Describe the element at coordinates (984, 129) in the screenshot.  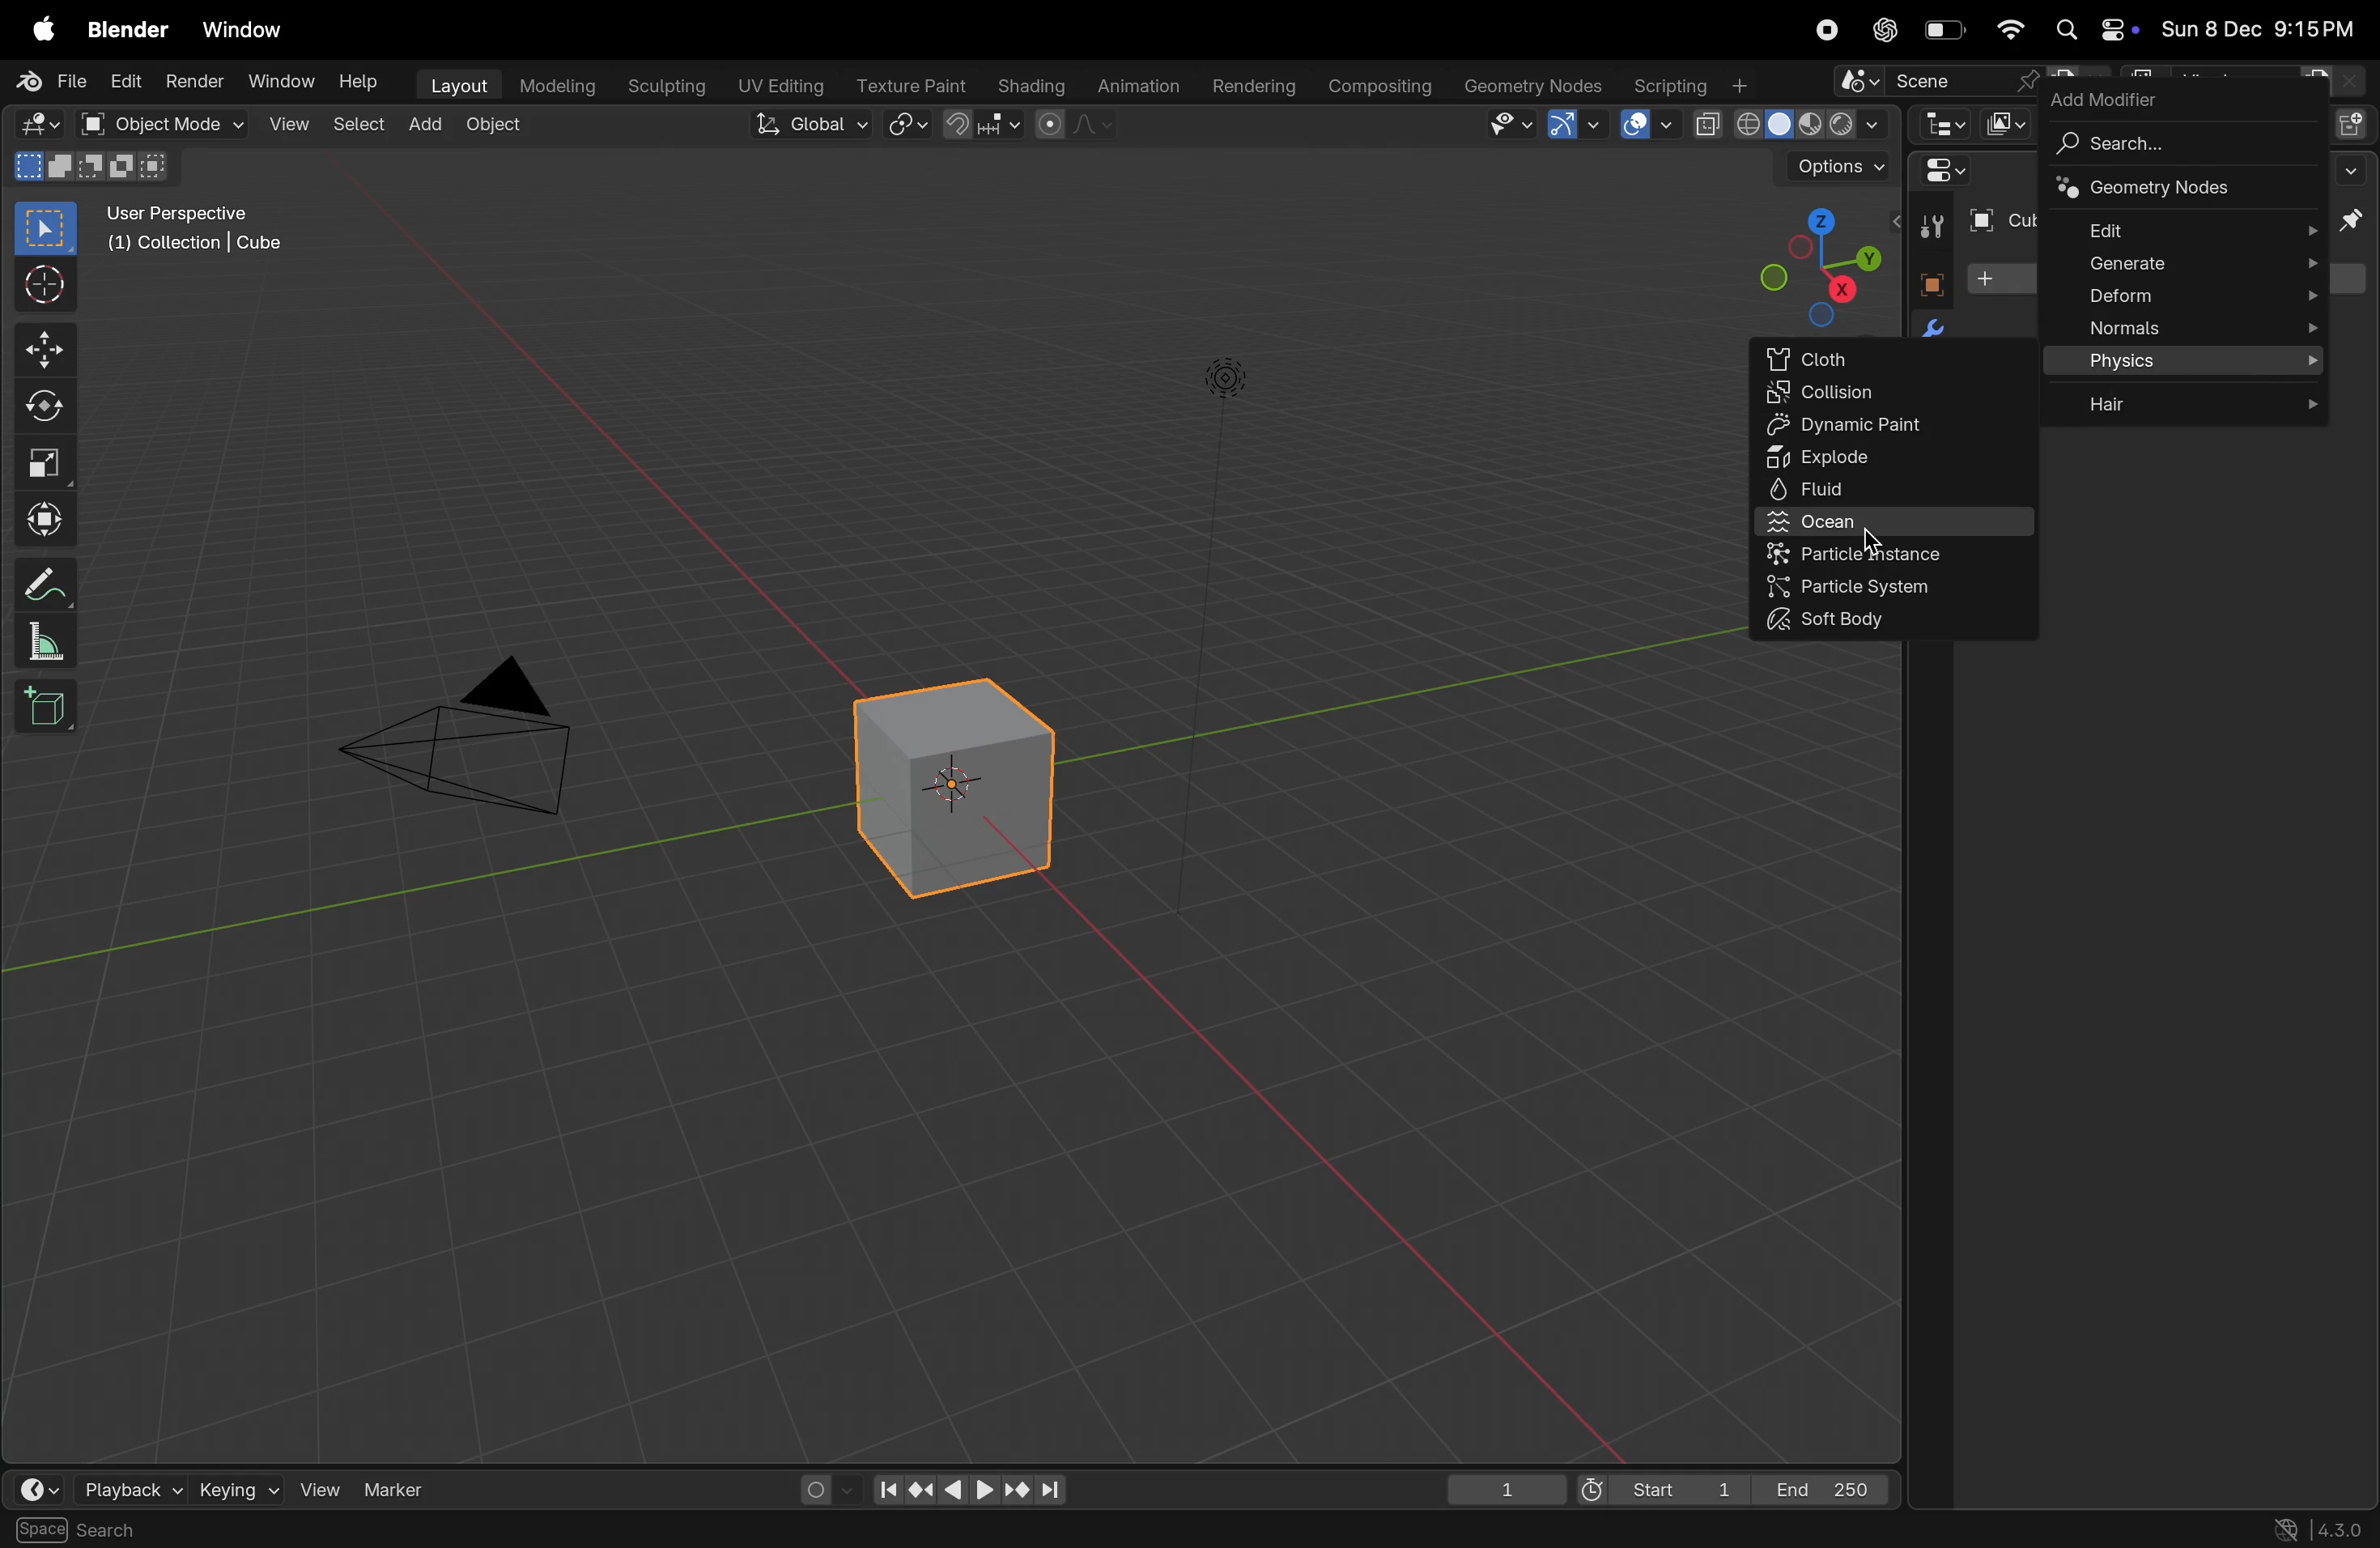
I see `` at that location.